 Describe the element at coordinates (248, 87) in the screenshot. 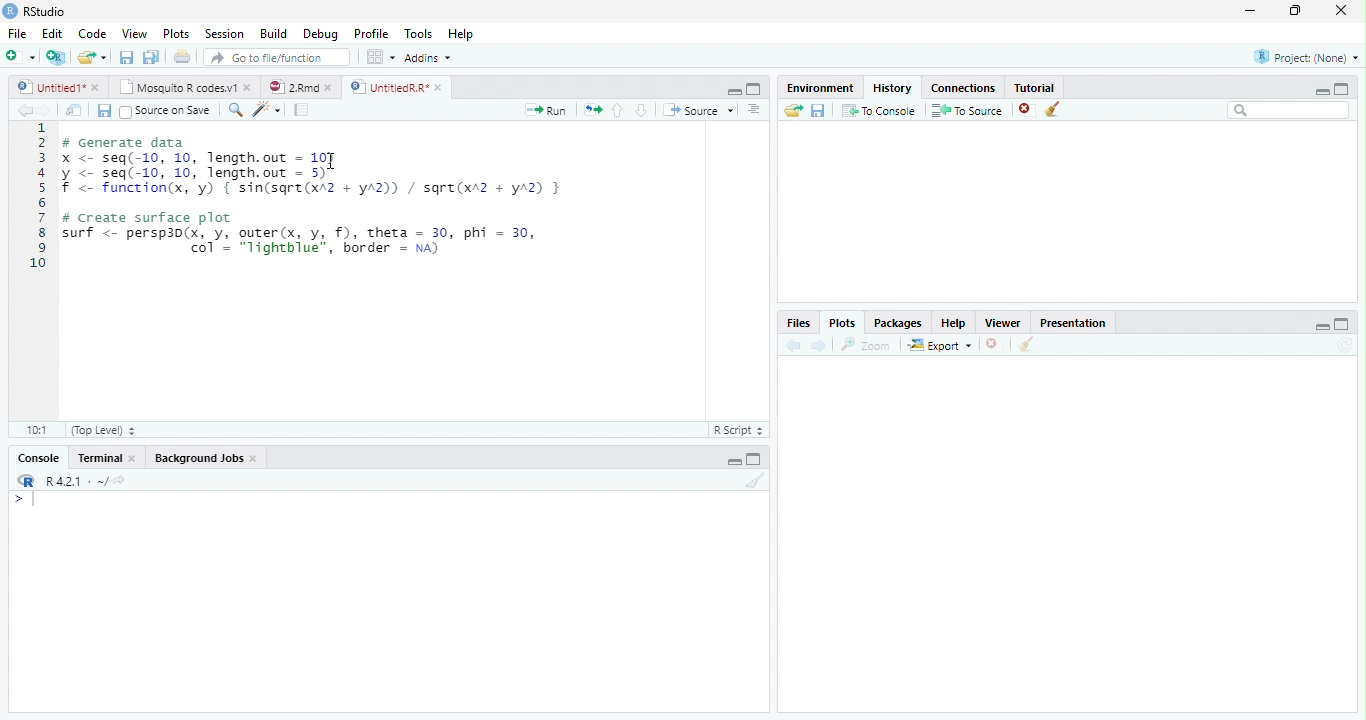

I see `close` at that location.